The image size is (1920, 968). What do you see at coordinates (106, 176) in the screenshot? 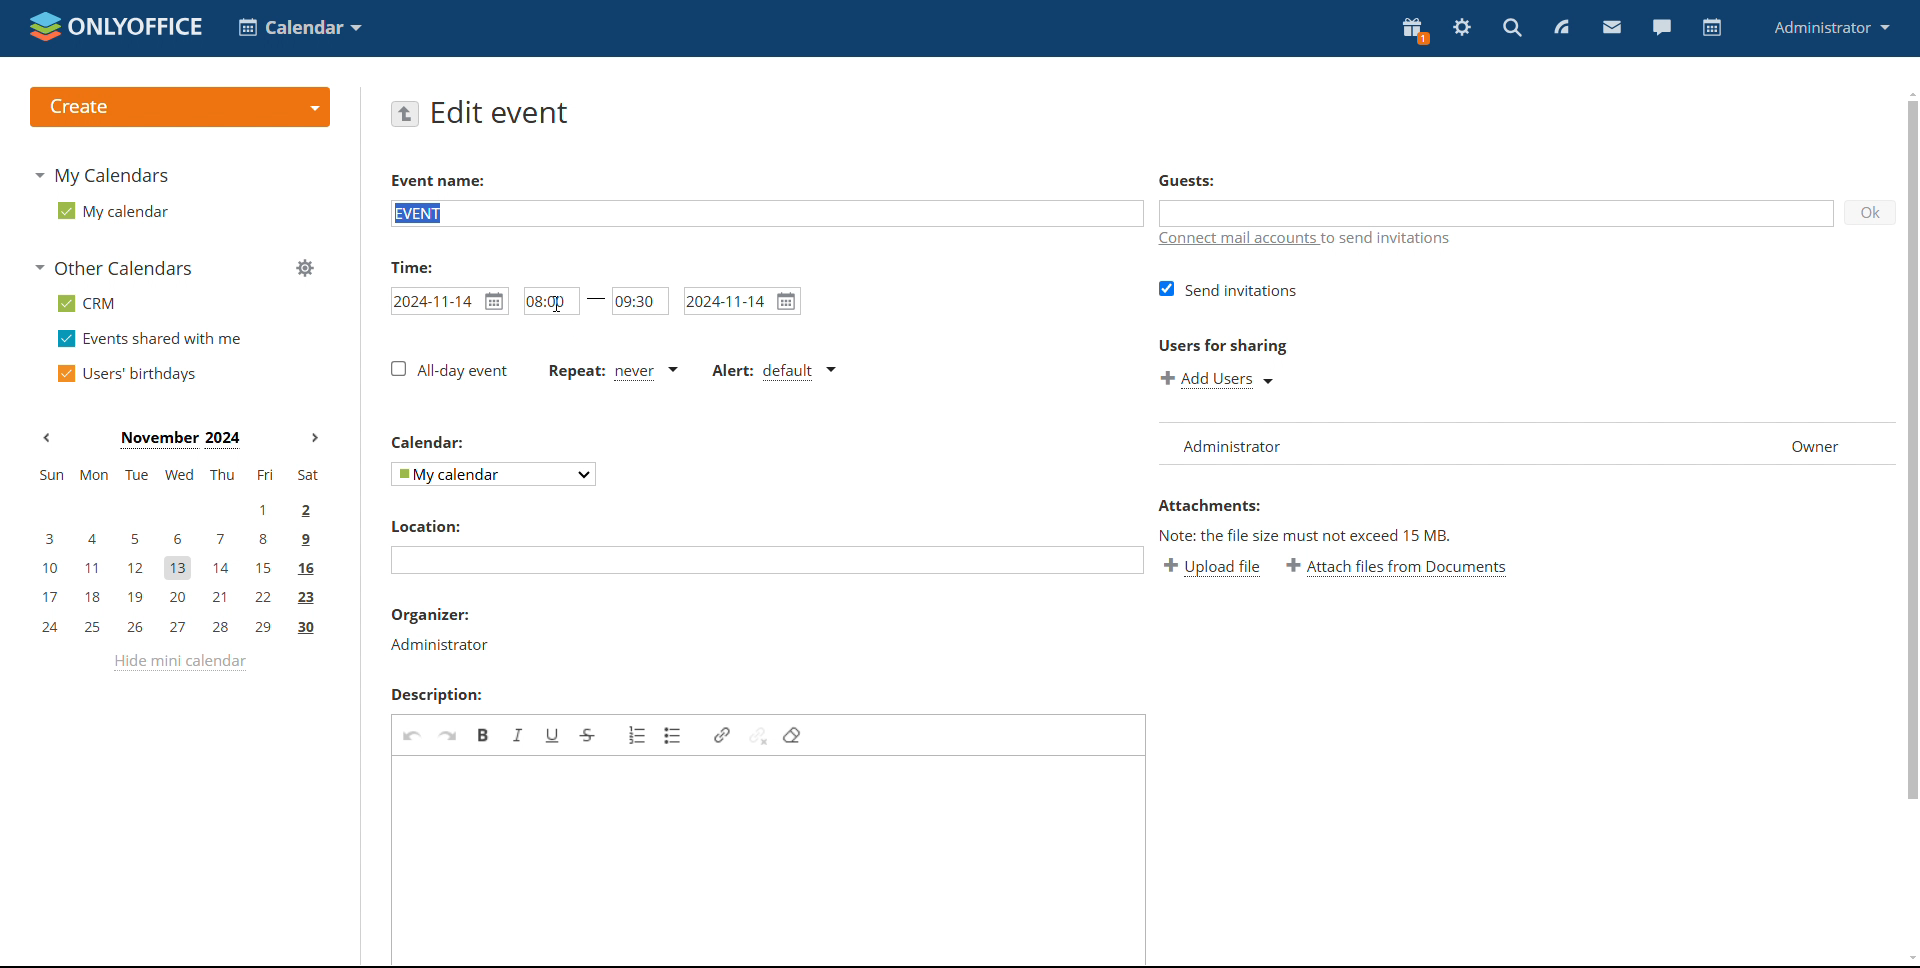
I see `my calendars` at bounding box center [106, 176].